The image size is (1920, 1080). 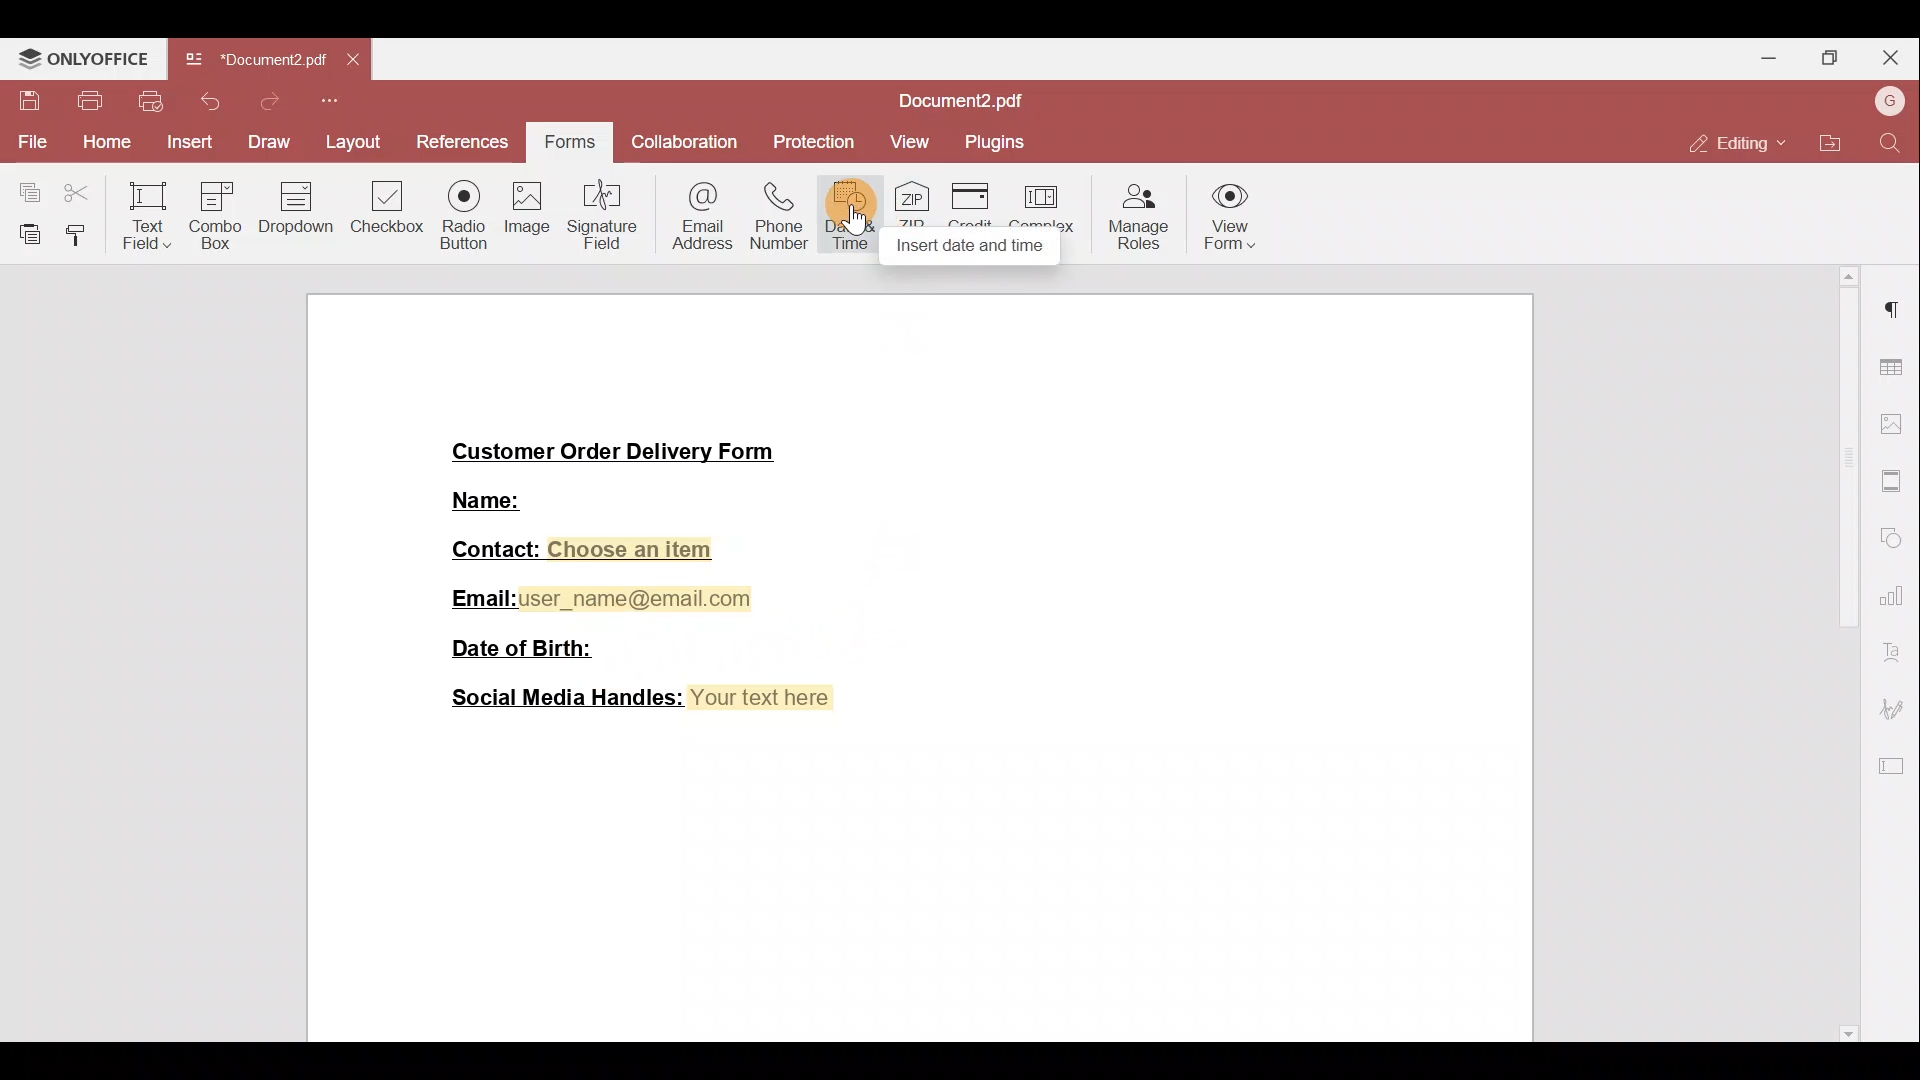 I want to click on Form settings, so click(x=1895, y=769).